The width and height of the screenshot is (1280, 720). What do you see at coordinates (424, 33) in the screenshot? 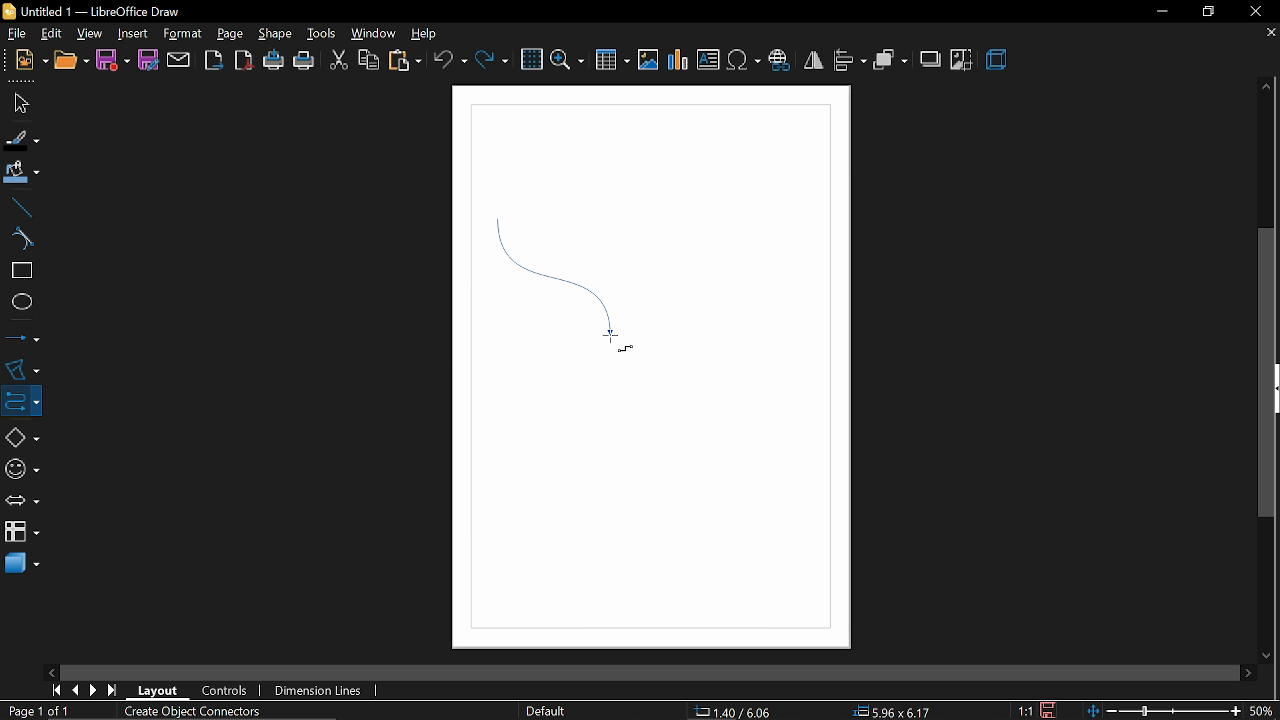
I see `help` at bounding box center [424, 33].